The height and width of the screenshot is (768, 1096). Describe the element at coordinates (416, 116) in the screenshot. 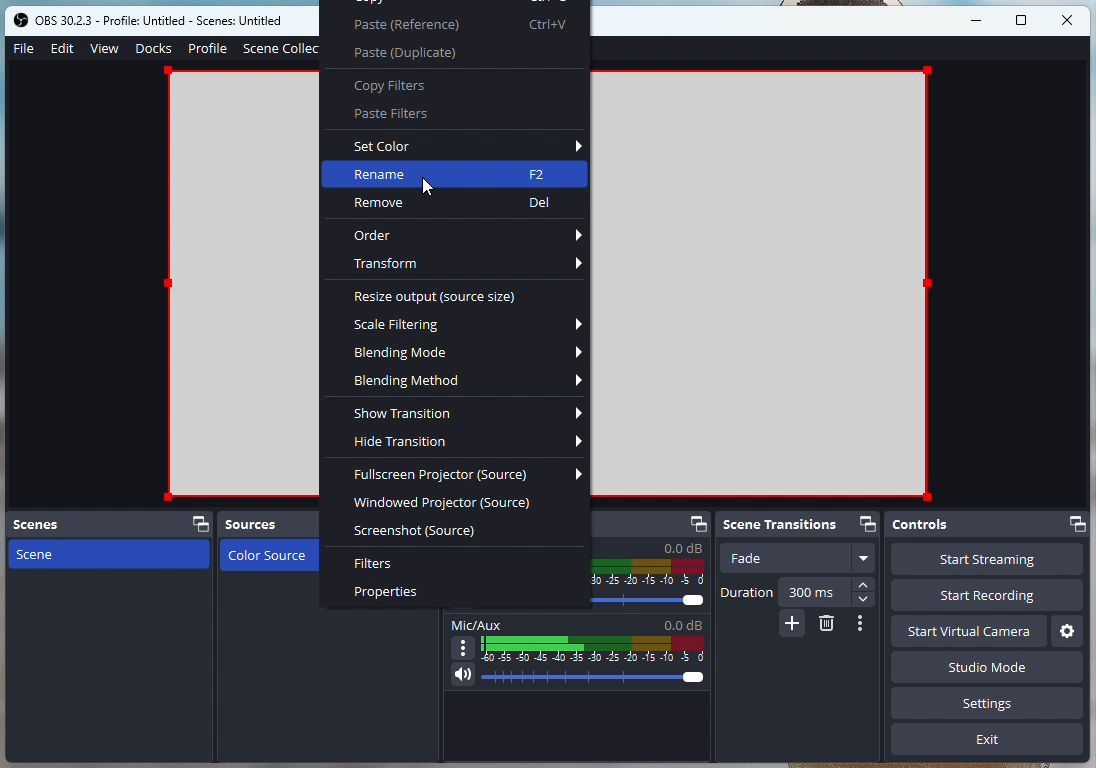

I see `Paste Filters` at that location.